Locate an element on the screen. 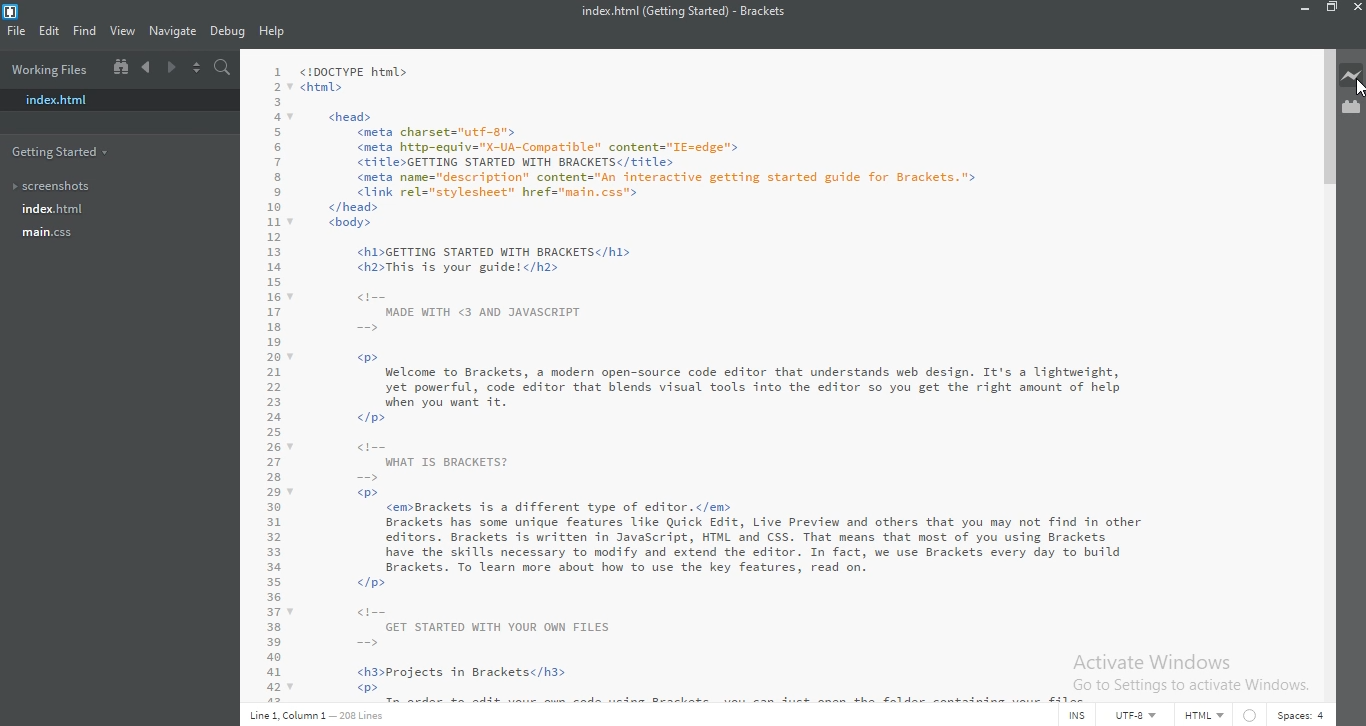 The width and height of the screenshot is (1366, 726). Split the editor vertically or horizontally is located at coordinates (194, 66).